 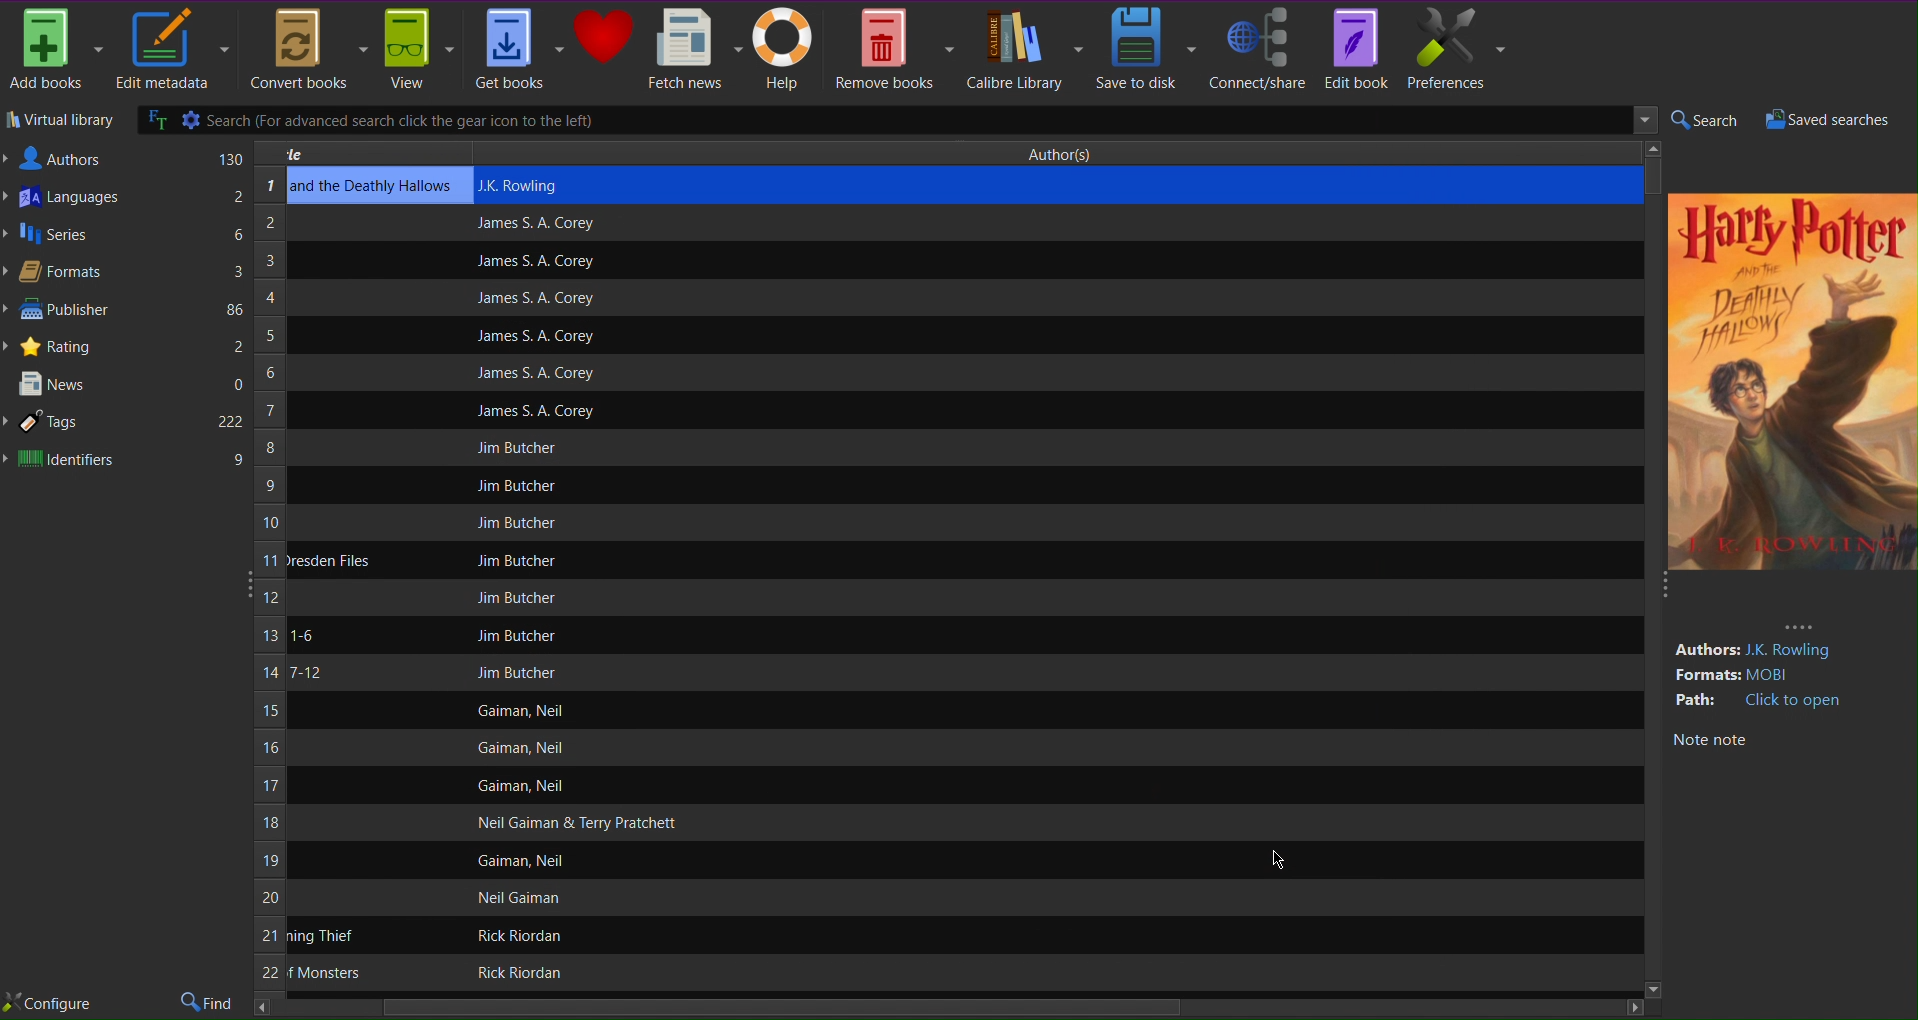 What do you see at coordinates (1640, 121) in the screenshot?
I see `Dropdown` at bounding box center [1640, 121].